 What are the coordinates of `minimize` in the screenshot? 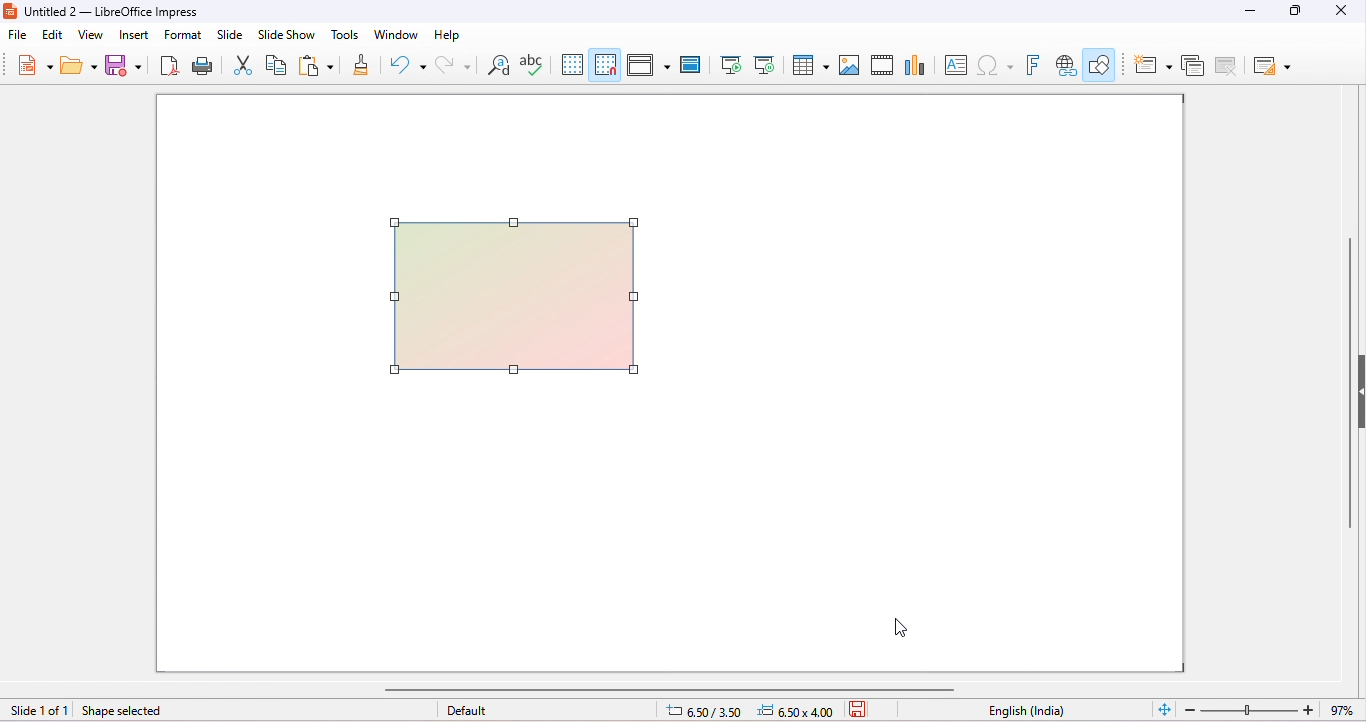 It's located at (1251, 11).